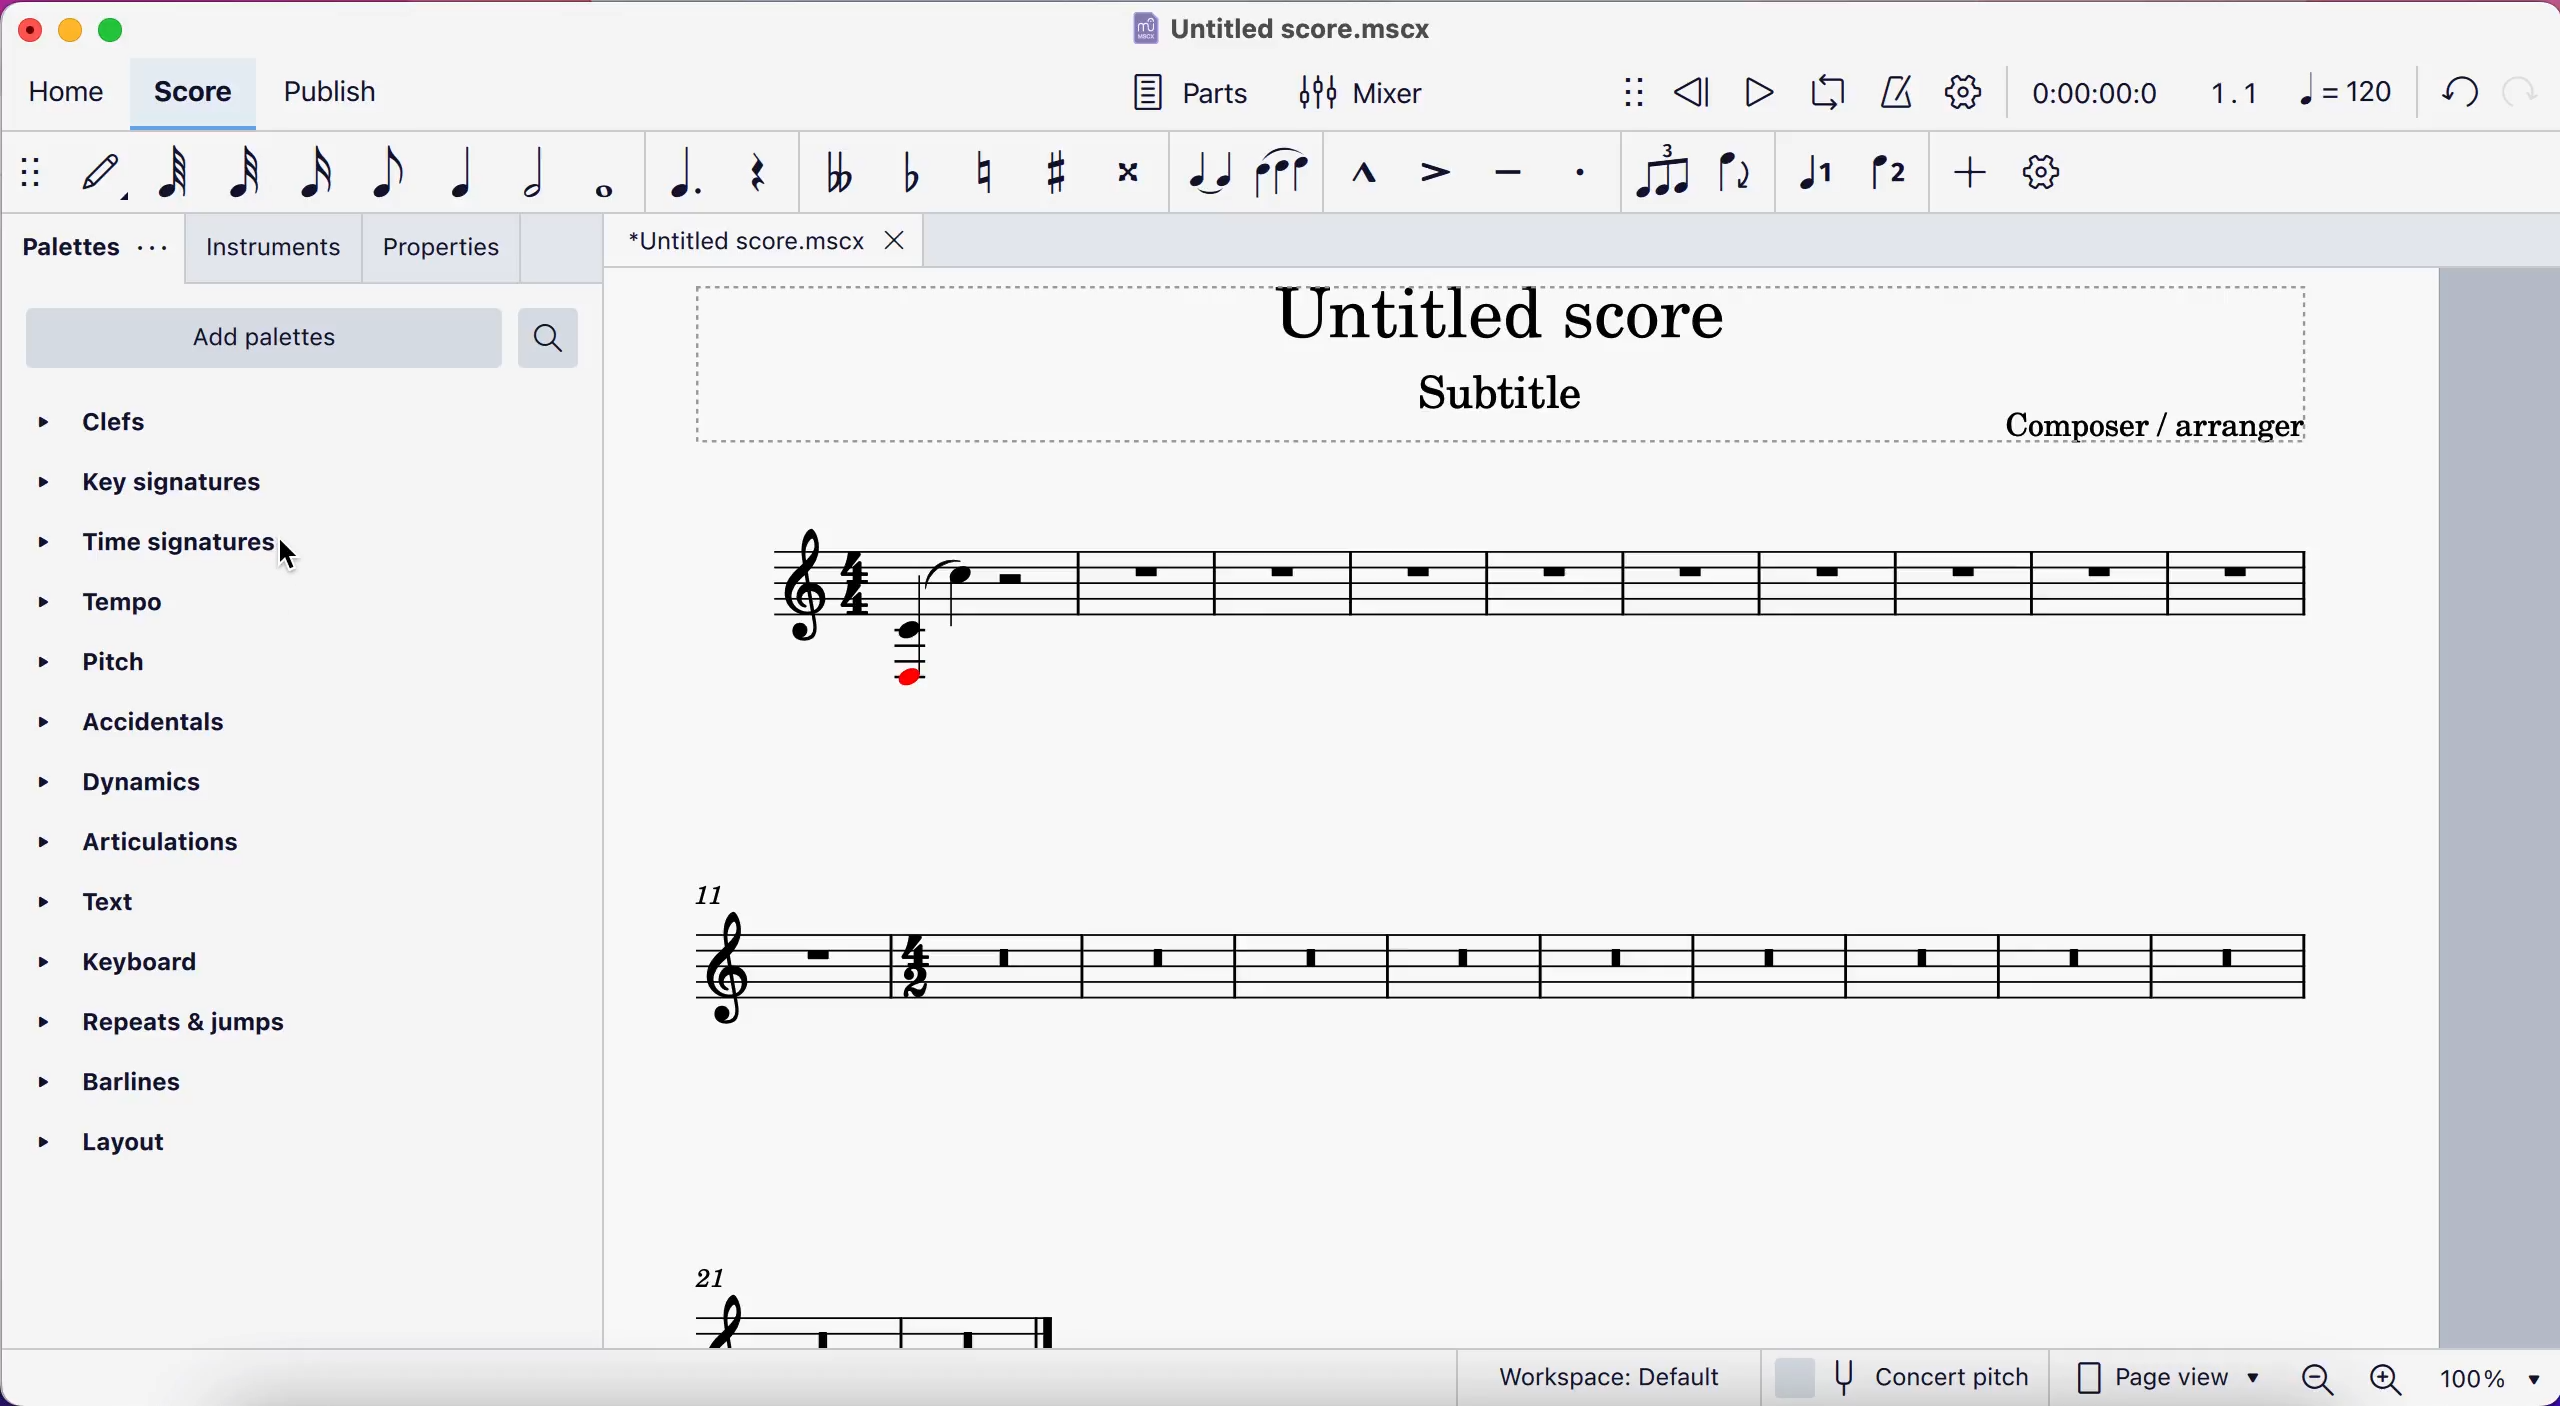 Image resolution: width=2560 pixels, height=1406 pixels. I want to click on add, so click(1971, 173).